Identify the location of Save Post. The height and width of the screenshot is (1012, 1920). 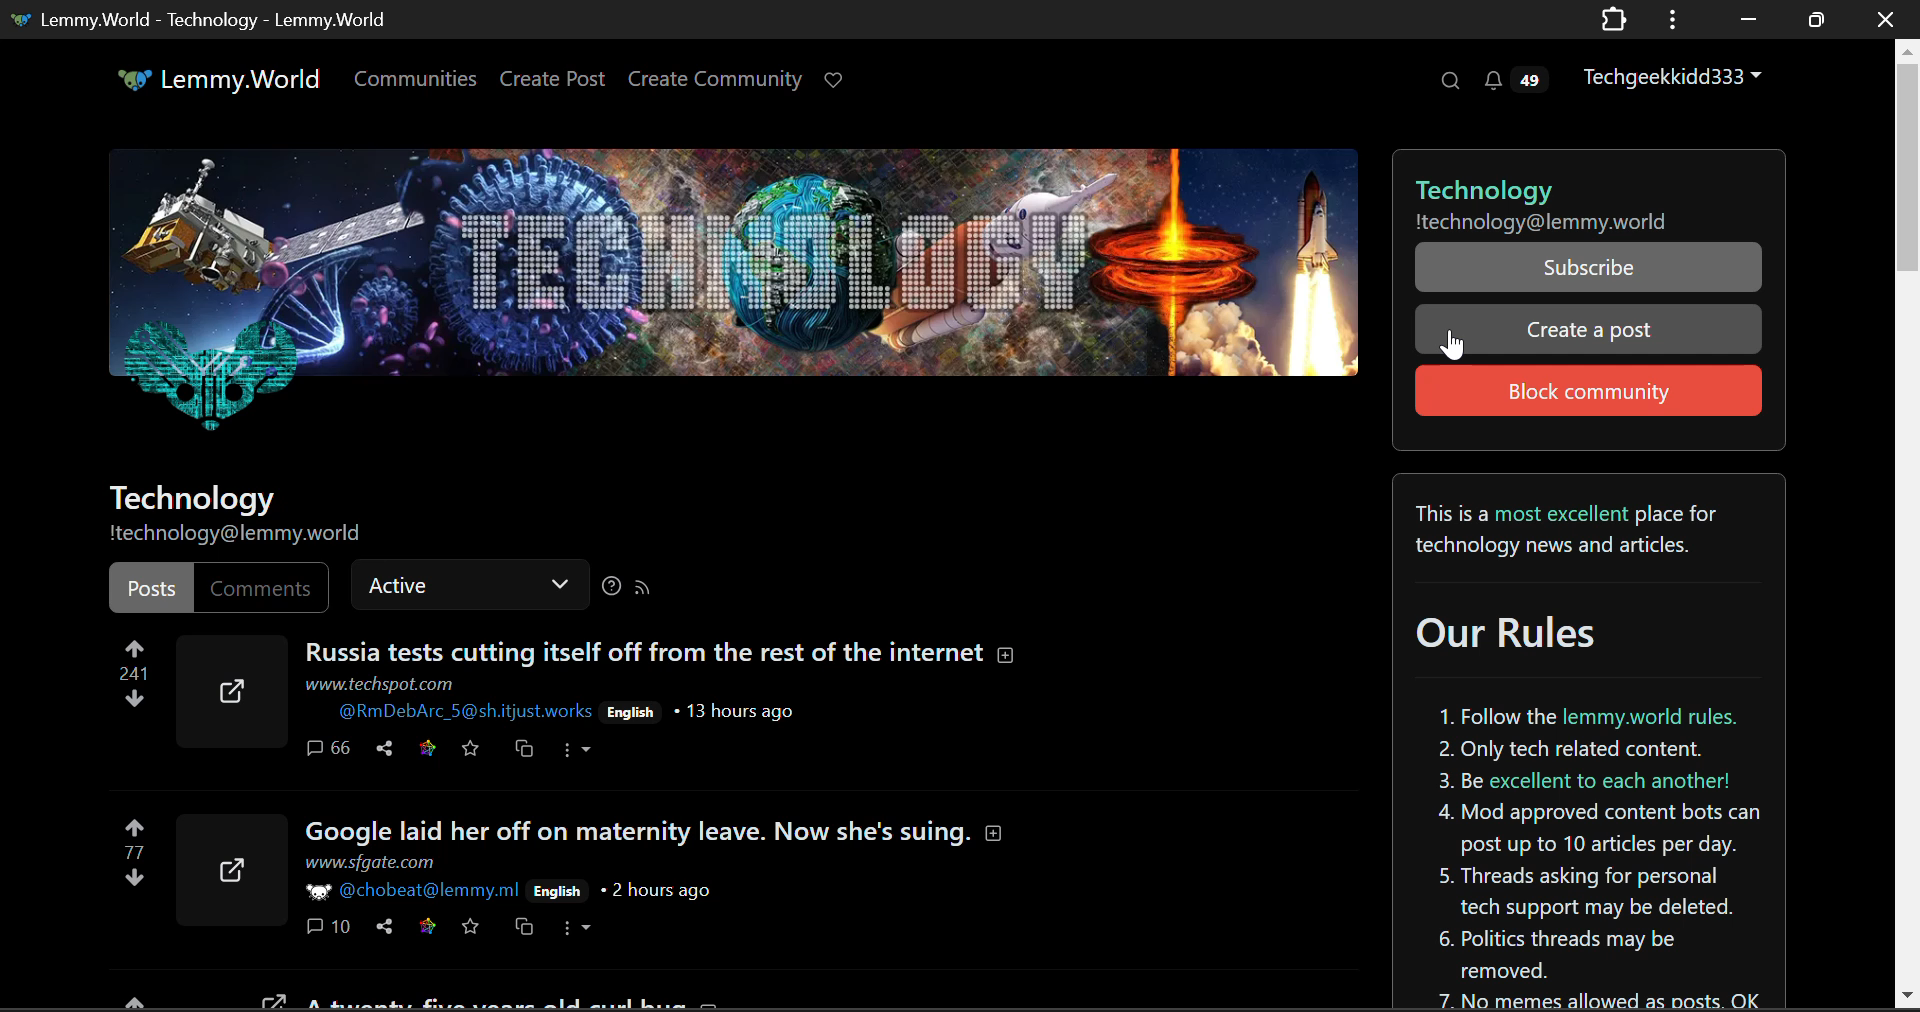
(470, 749).